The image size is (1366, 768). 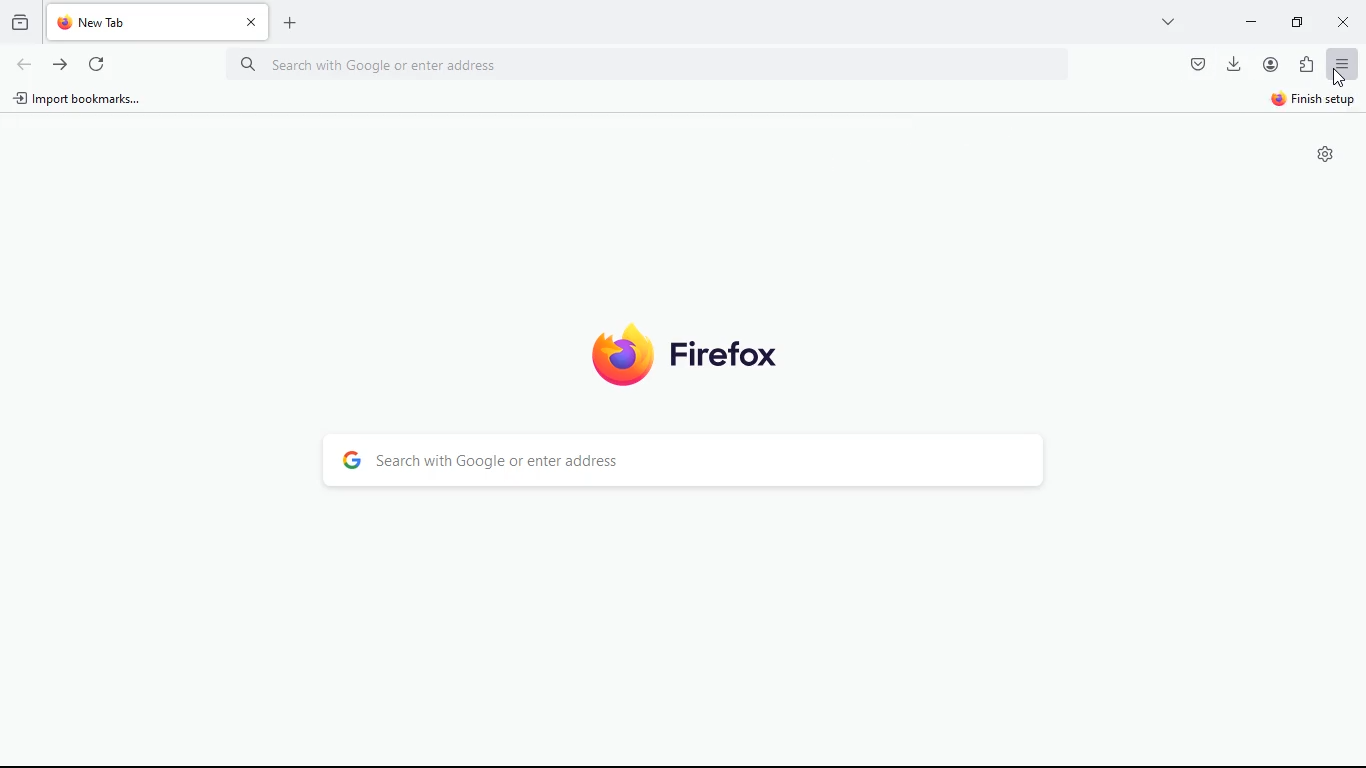 I want to click on settings, so click(x=1326, y=154).